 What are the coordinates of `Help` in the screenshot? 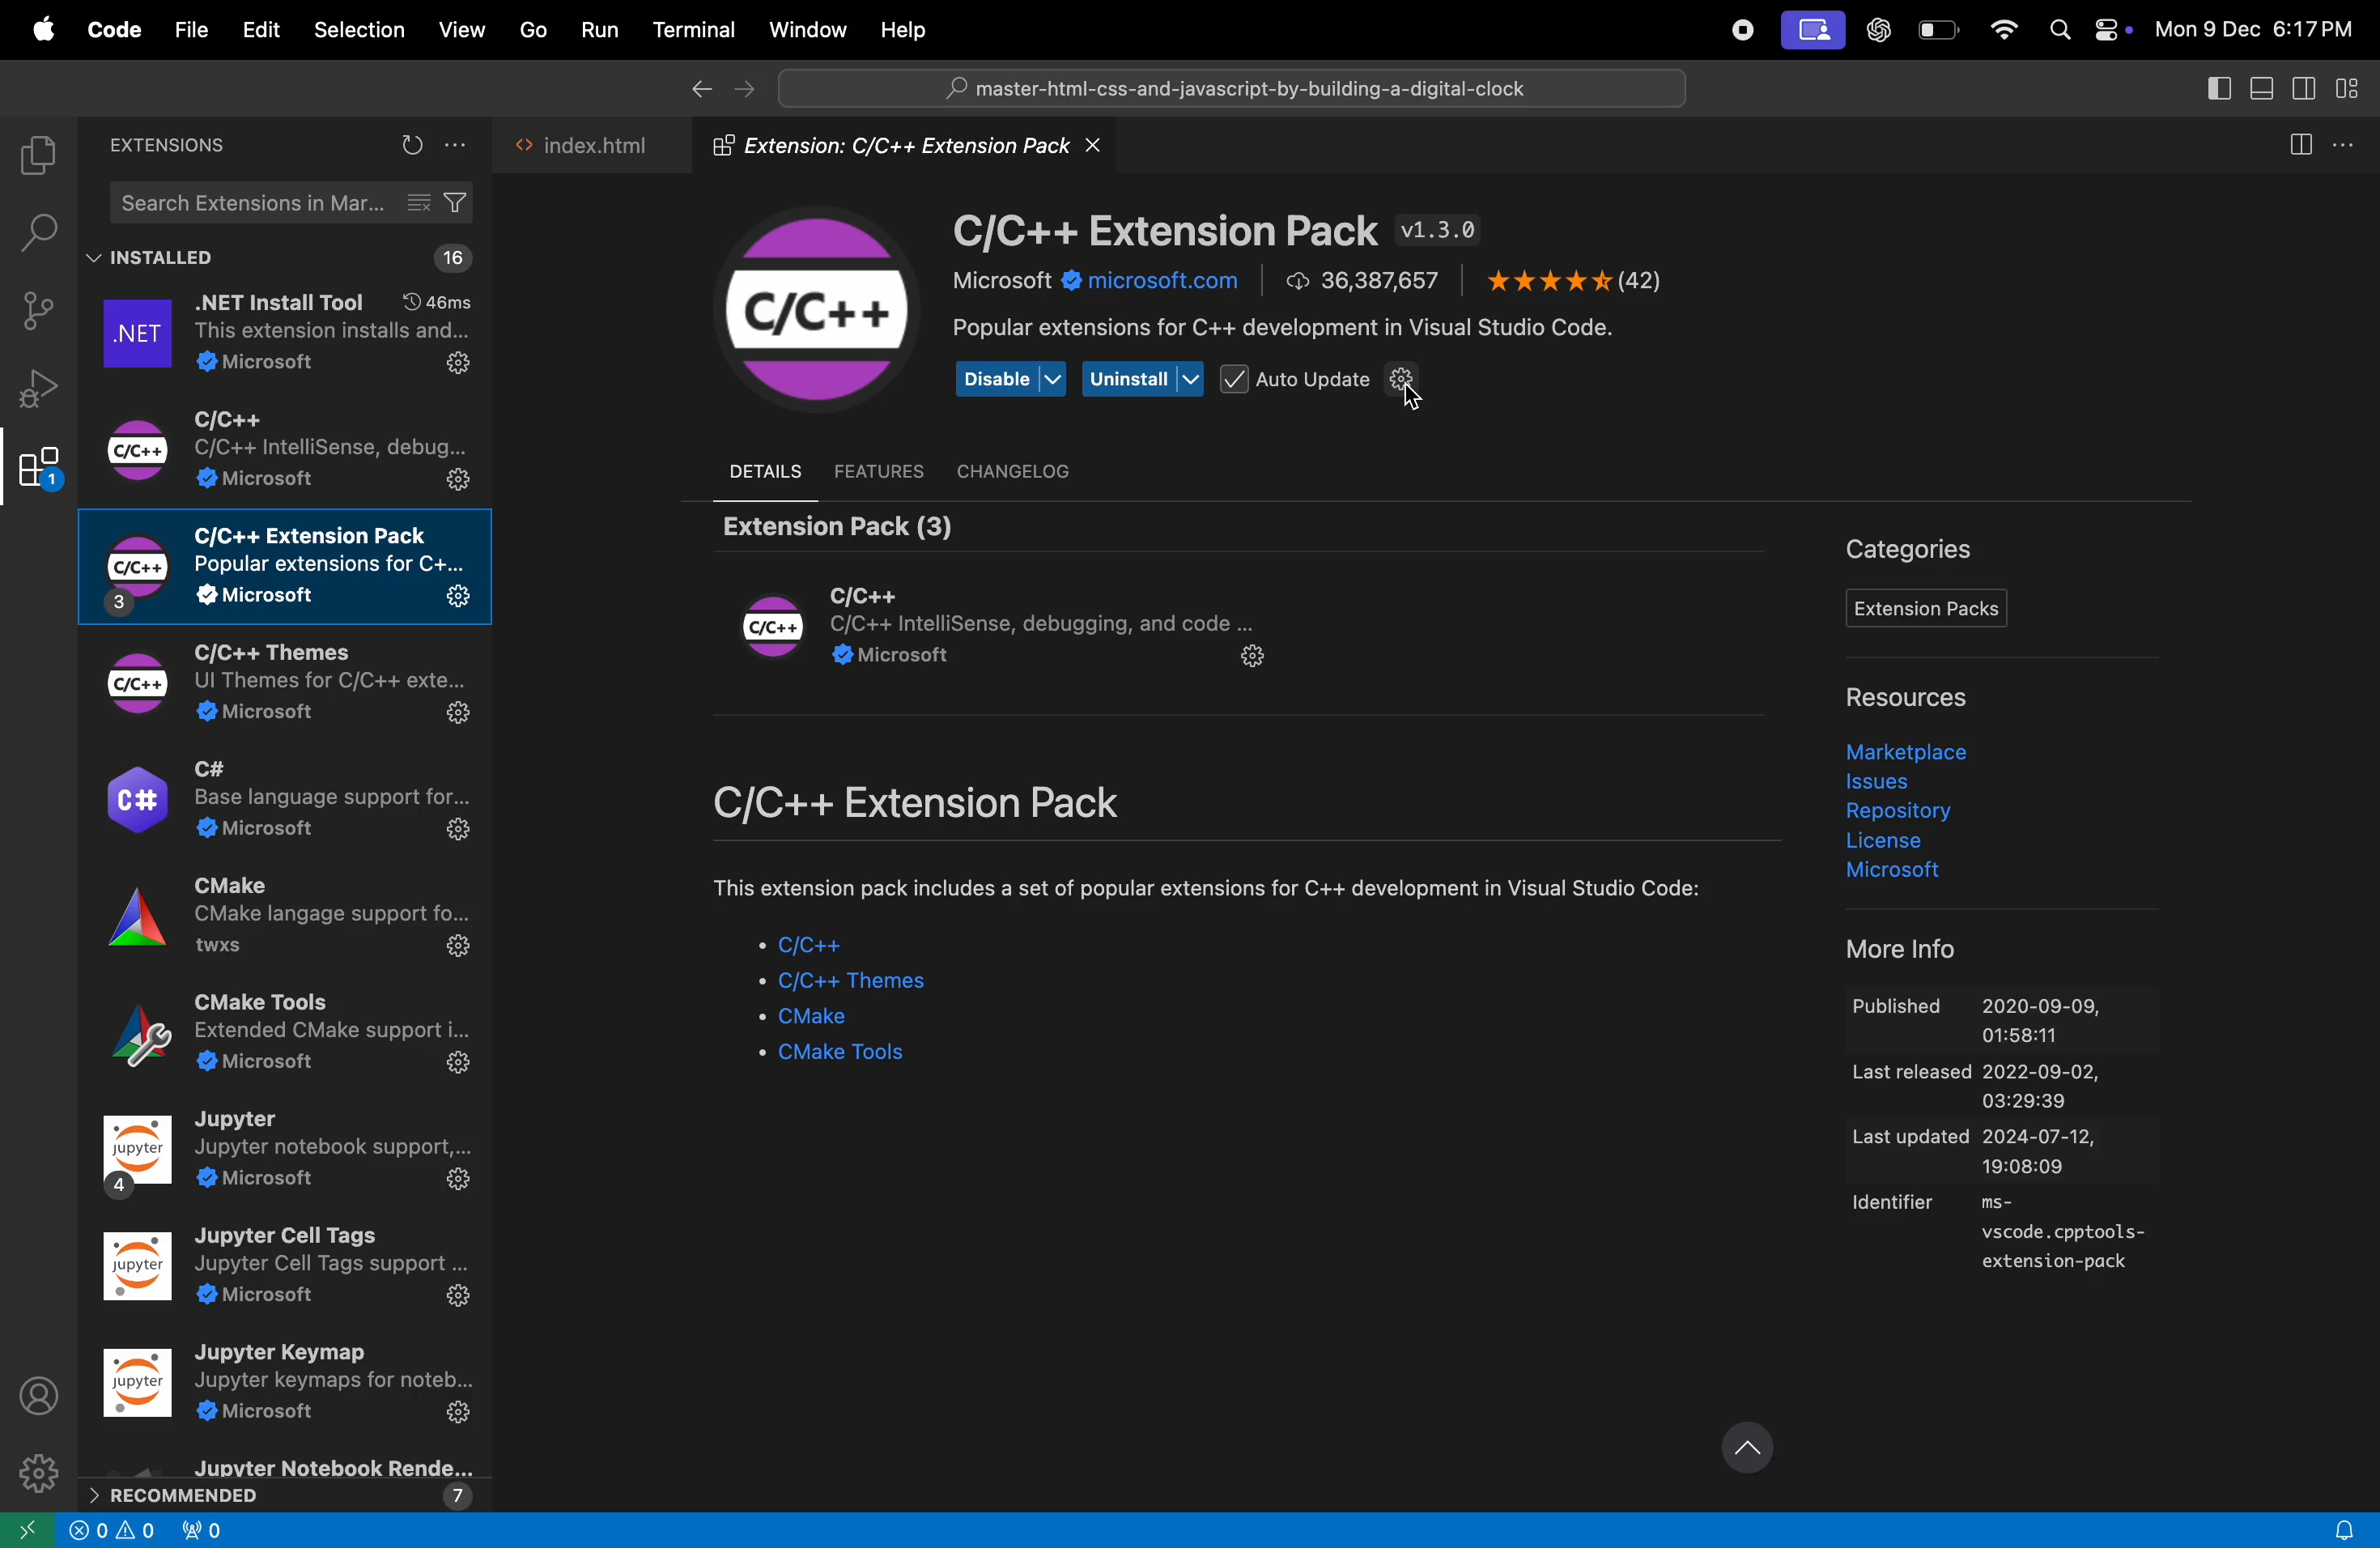 It's located at (900, 27).